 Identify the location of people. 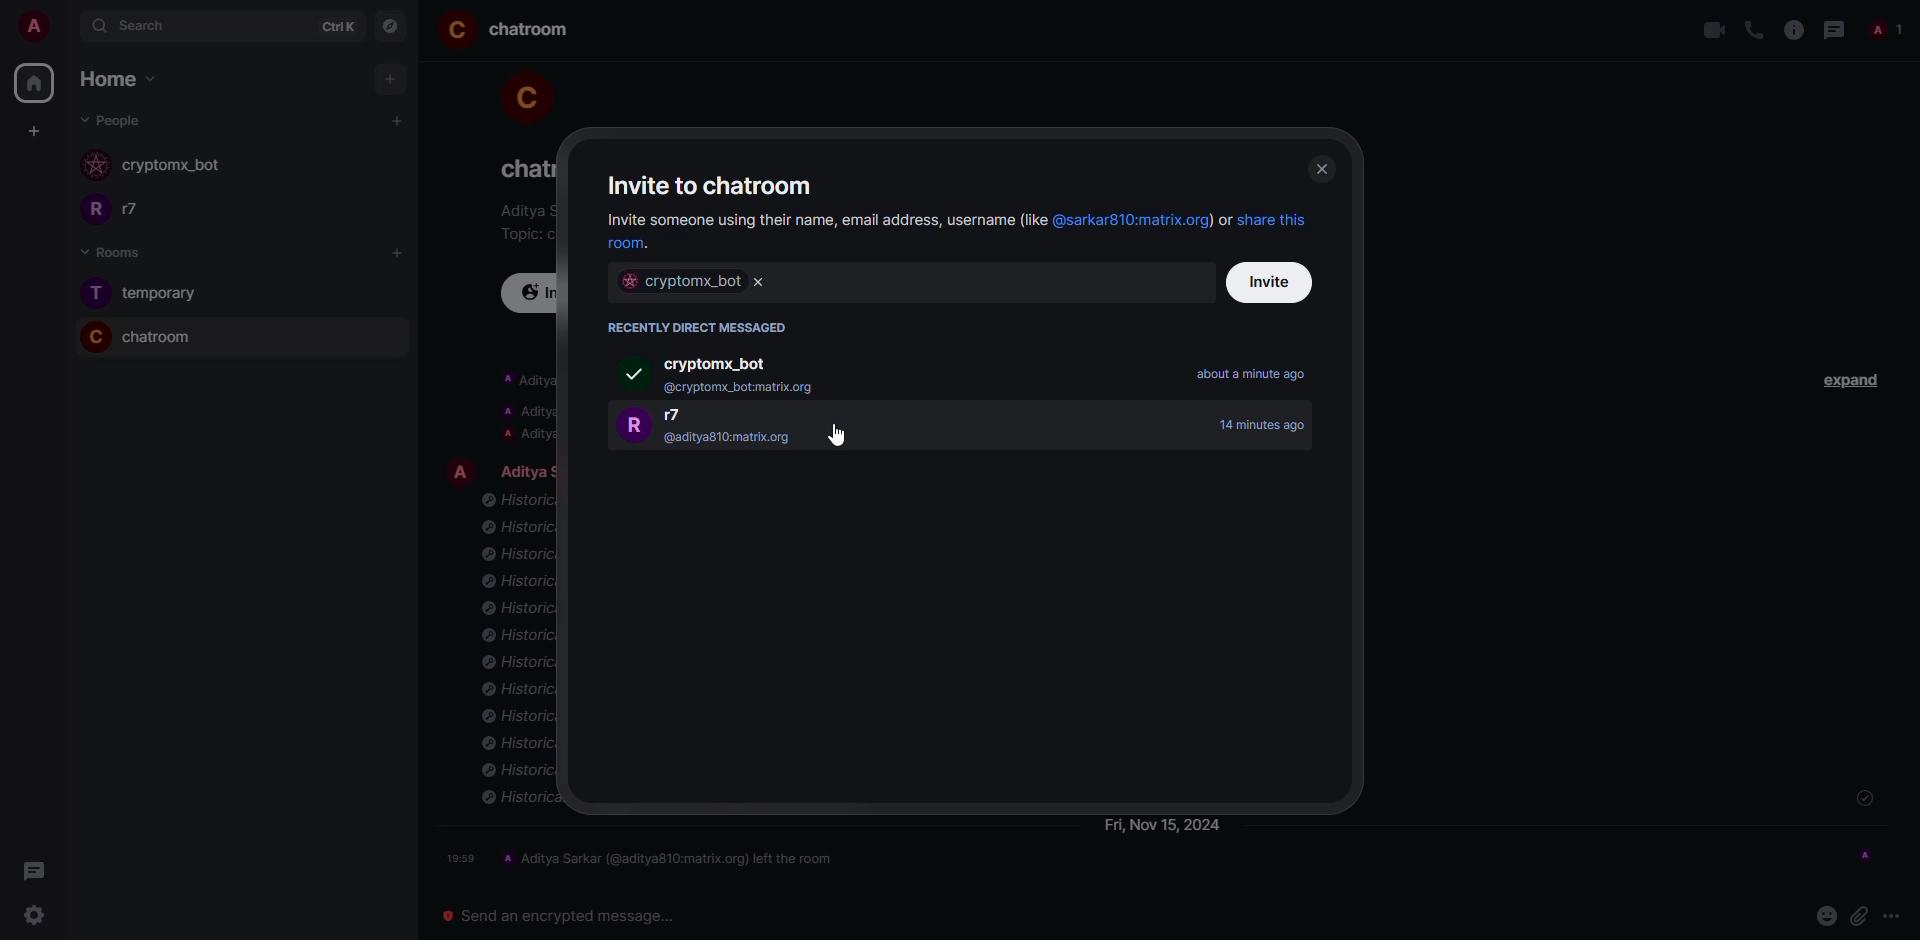
(687, 416).